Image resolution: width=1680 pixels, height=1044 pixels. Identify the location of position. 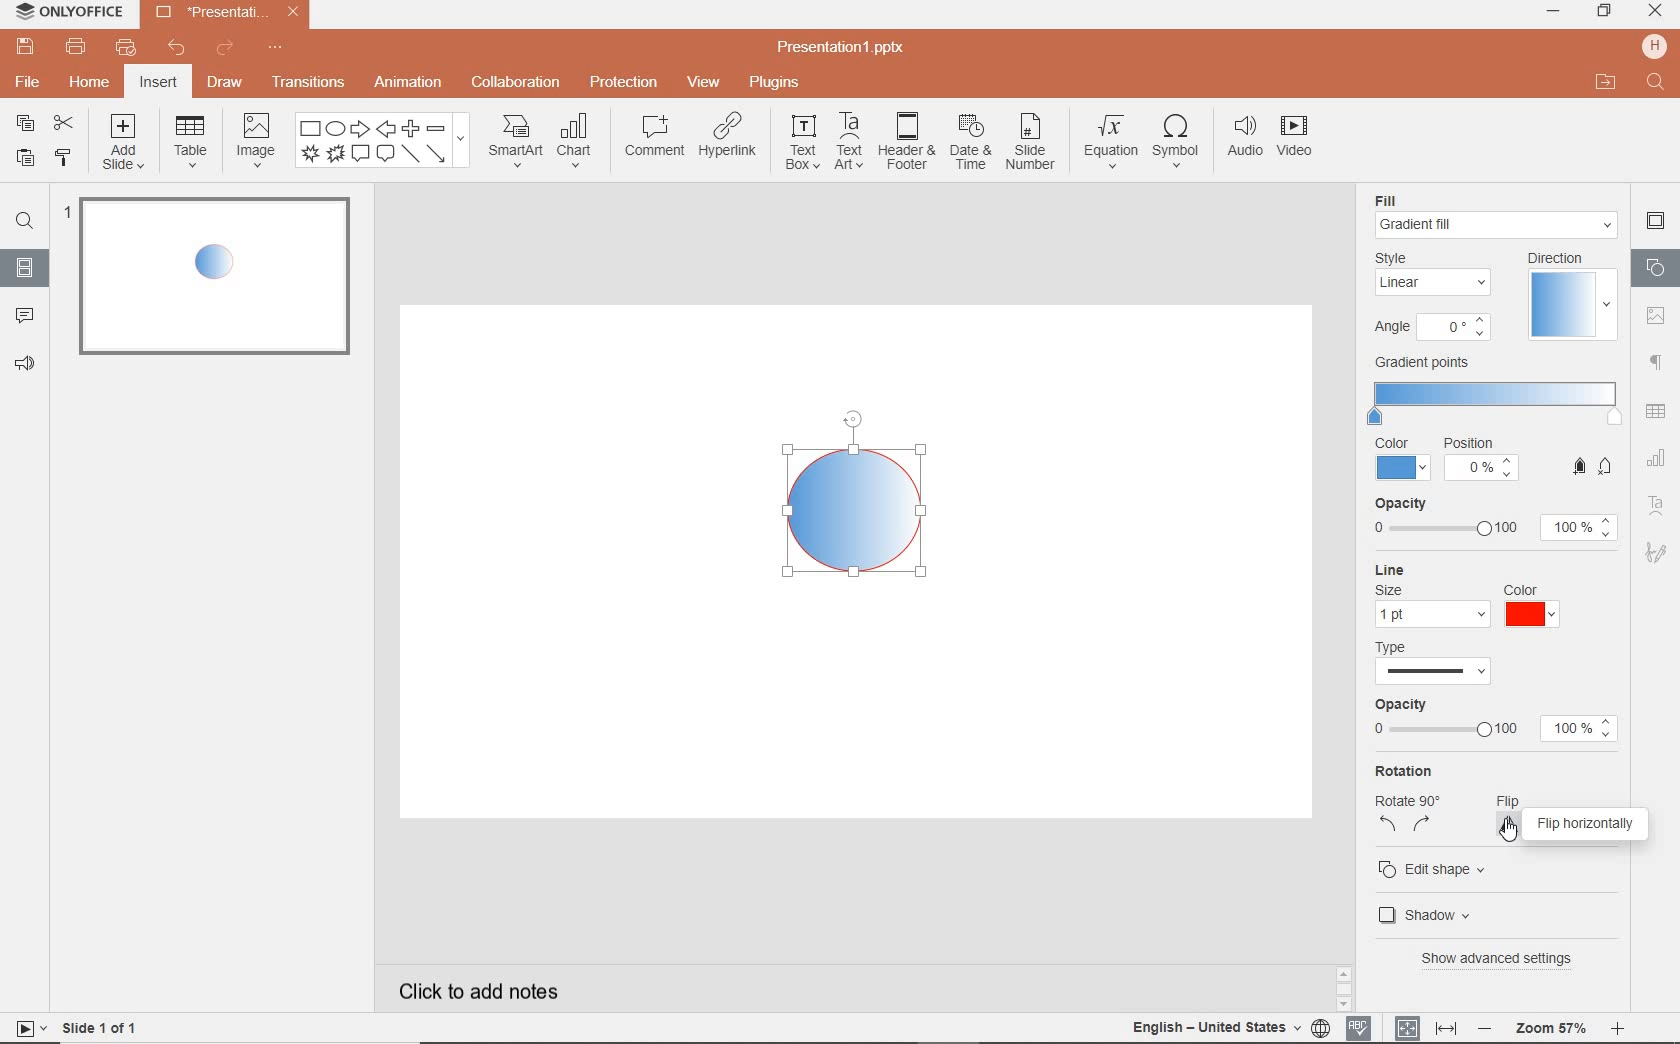
(1482, 462).